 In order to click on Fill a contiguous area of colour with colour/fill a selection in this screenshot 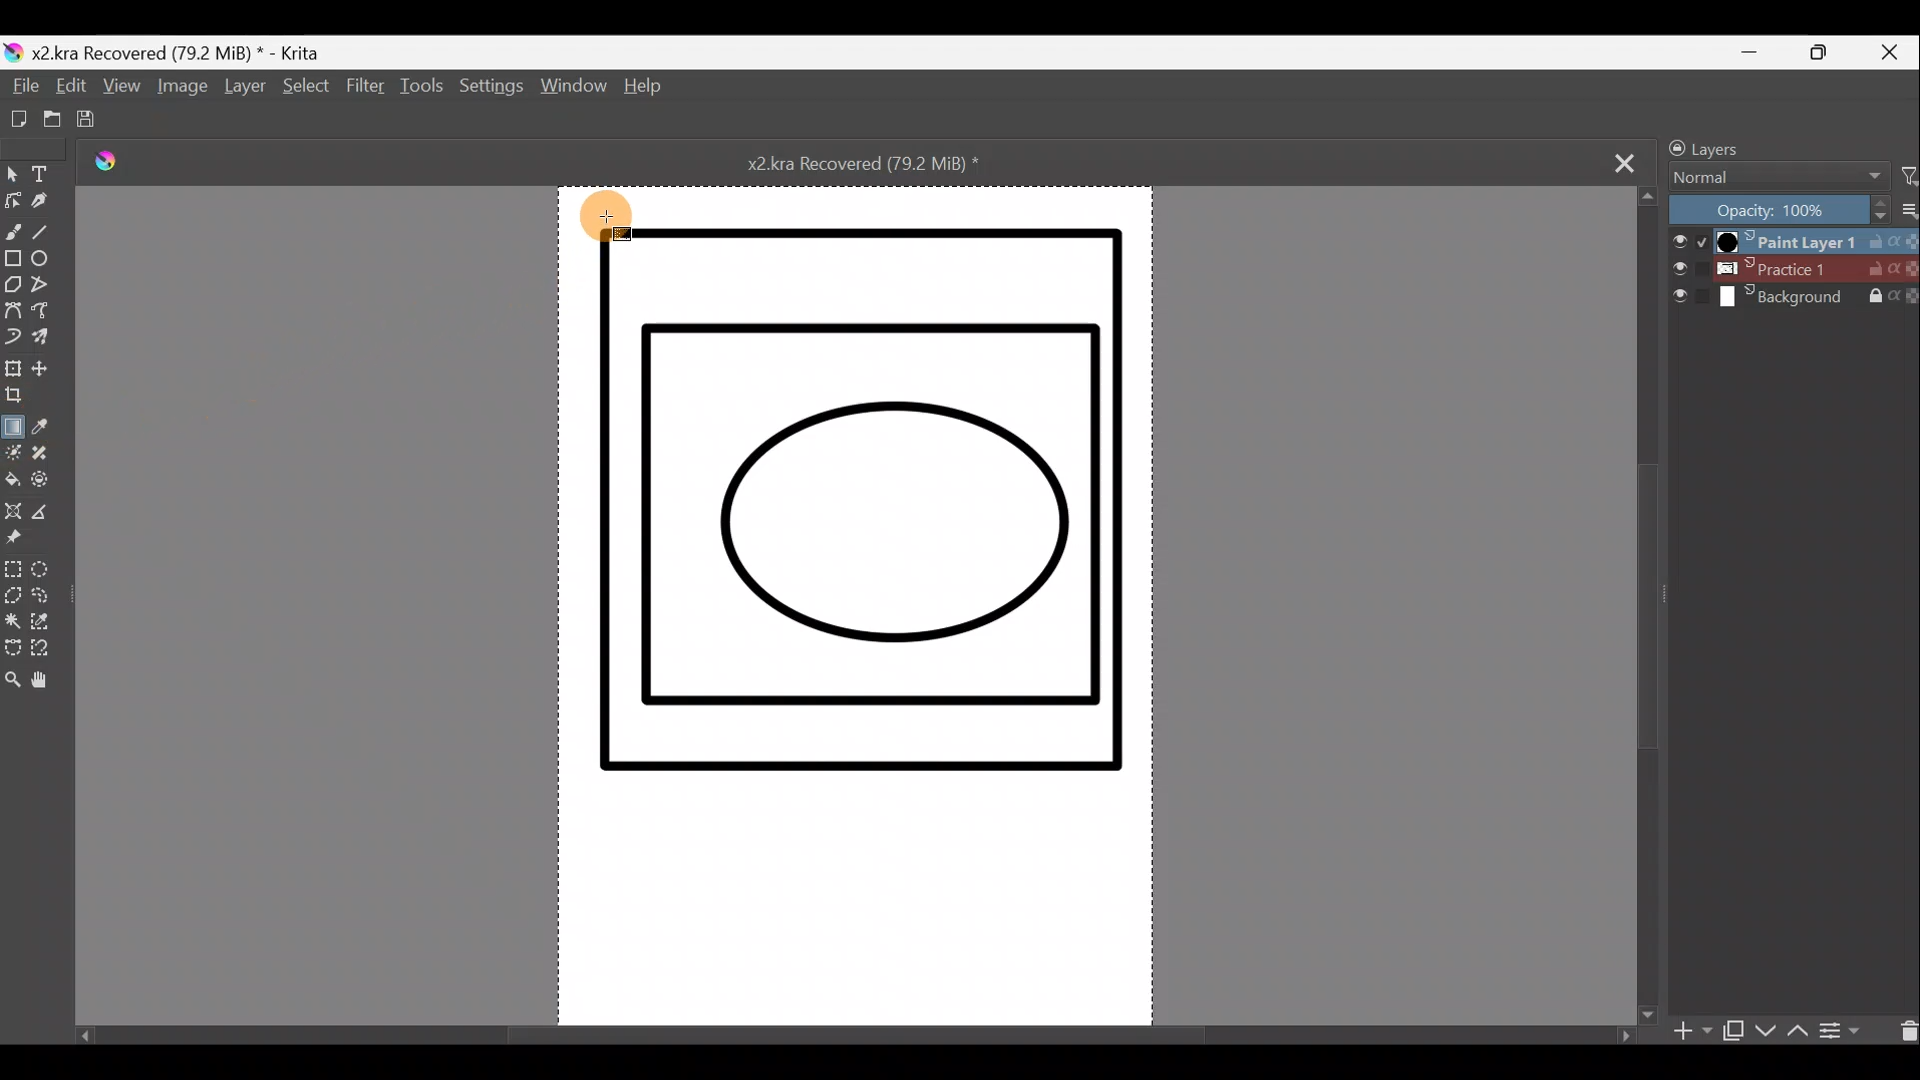, I will do `click(12, 483)`.